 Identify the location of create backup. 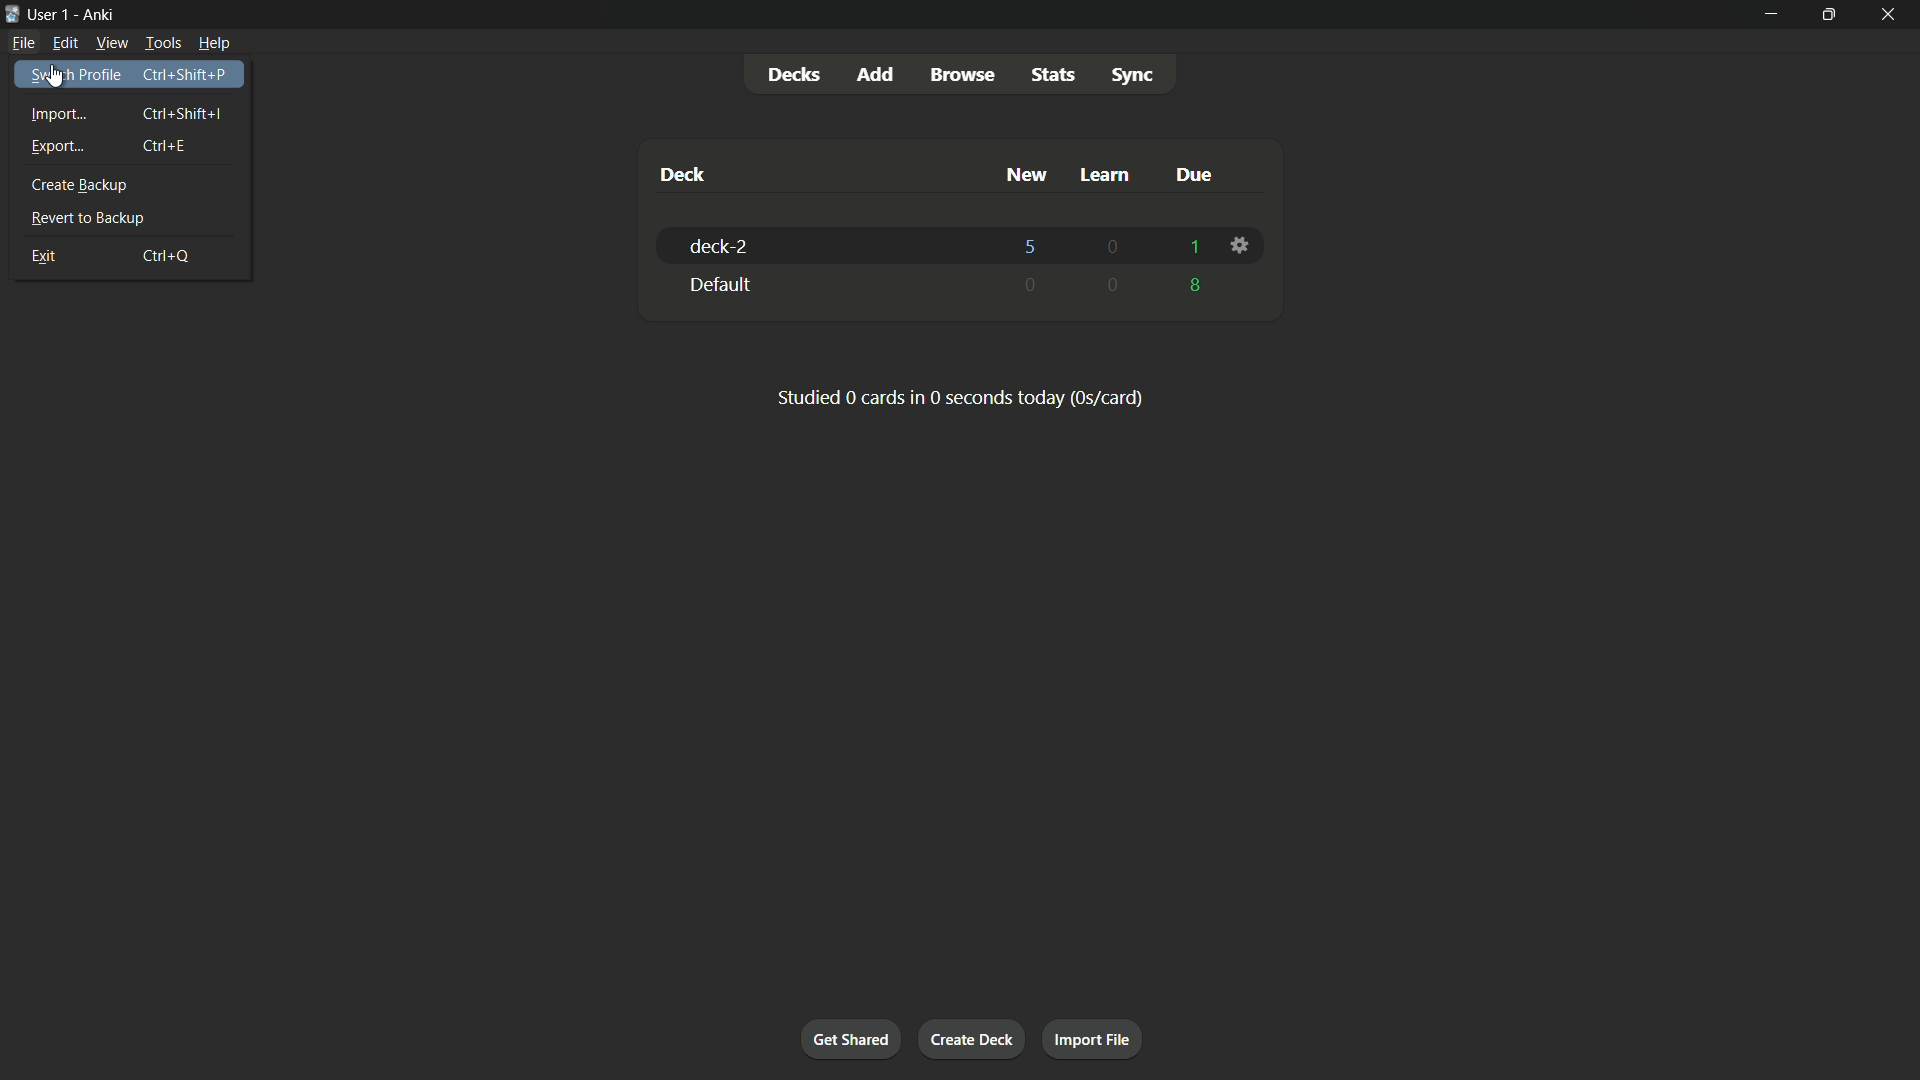
(134, 185).